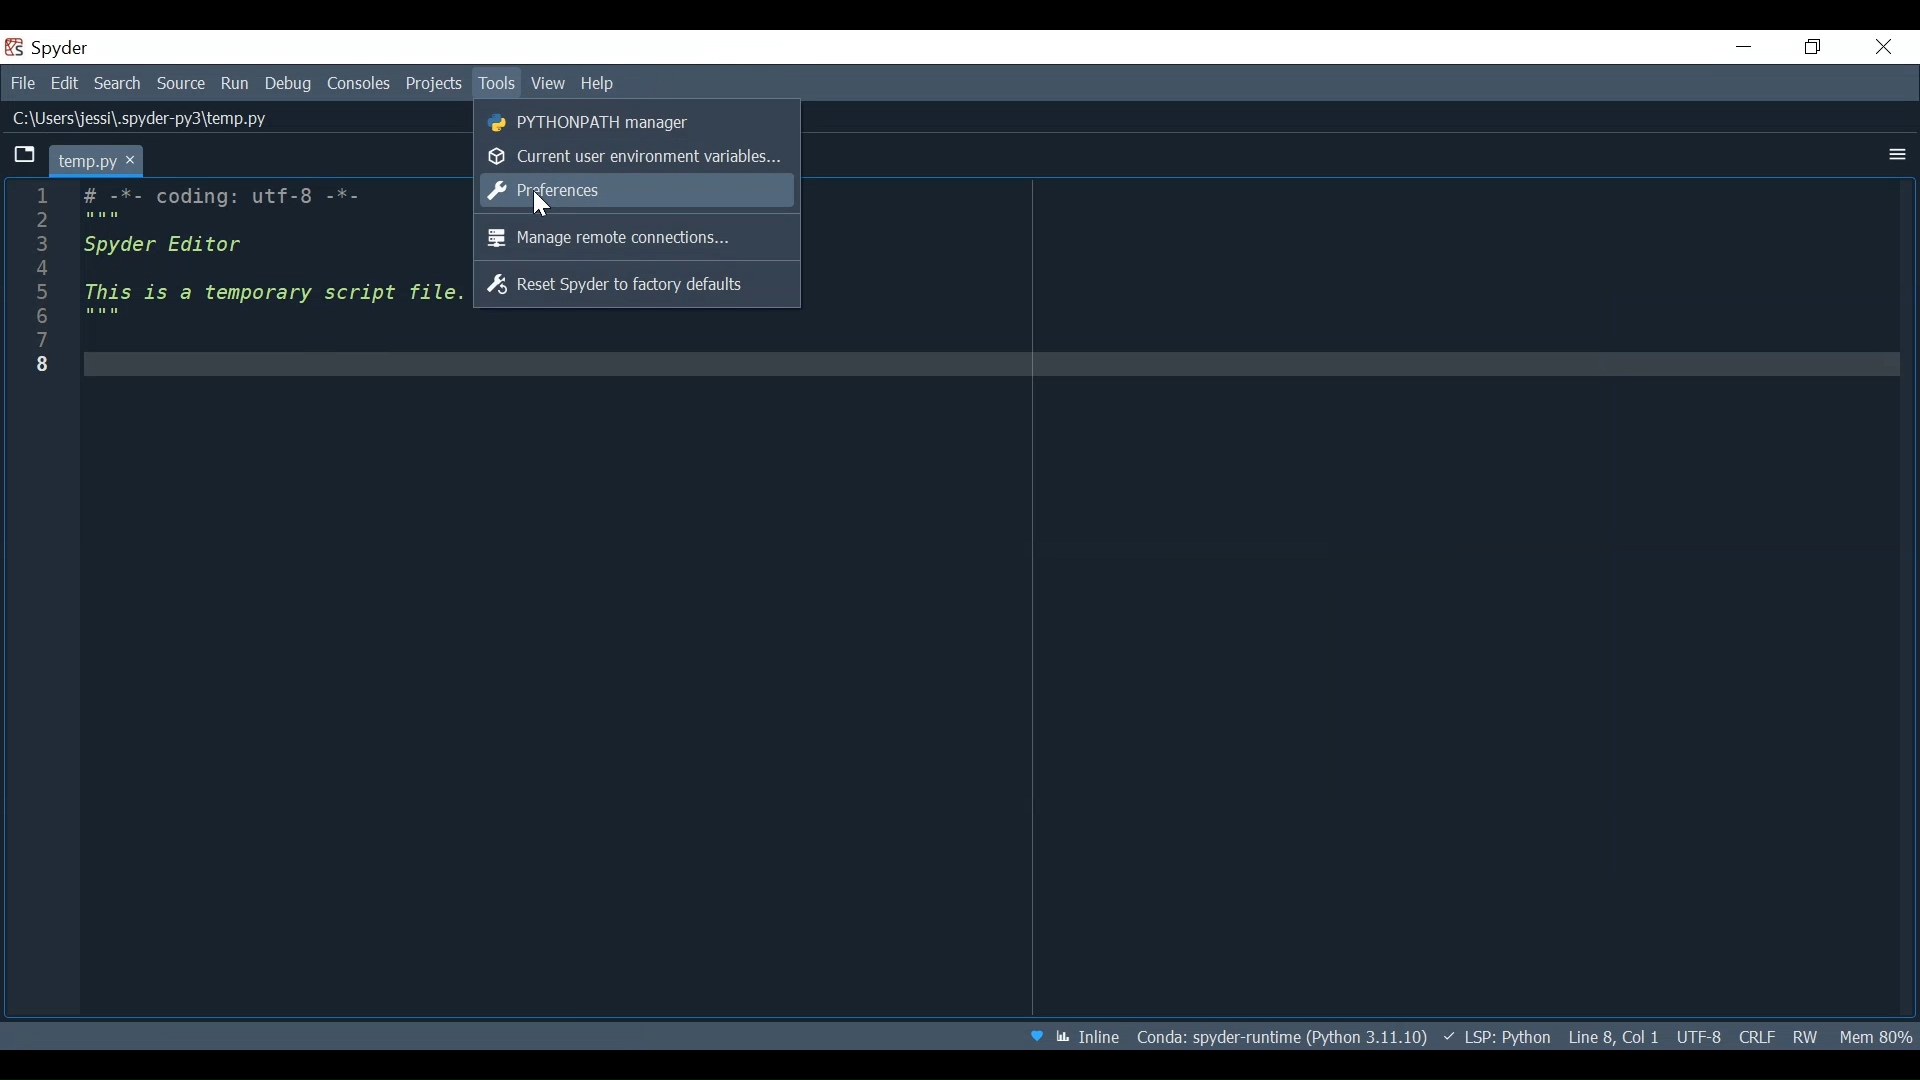  What do you see at coordinates (1806, 1037) in the screenshot?
I see `File Permission` at bounding box center [1806, 1037].